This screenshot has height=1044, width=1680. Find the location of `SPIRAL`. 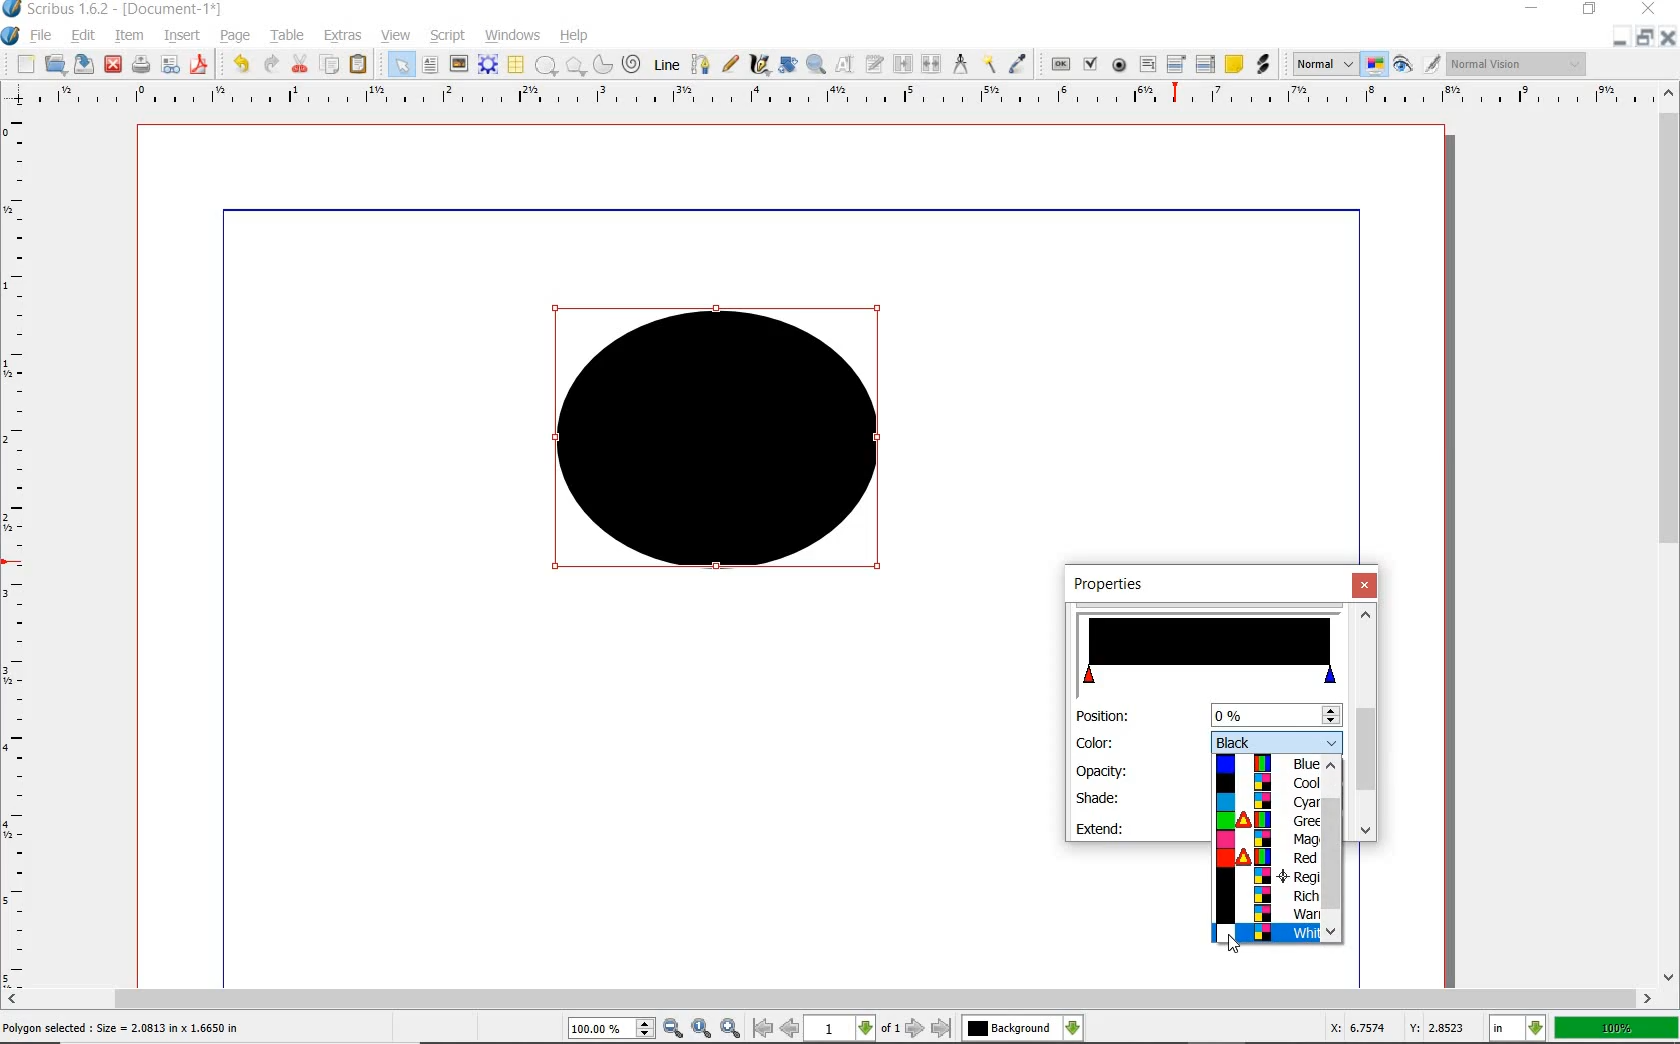

SPIRAL is located at coordinates (630, 65).